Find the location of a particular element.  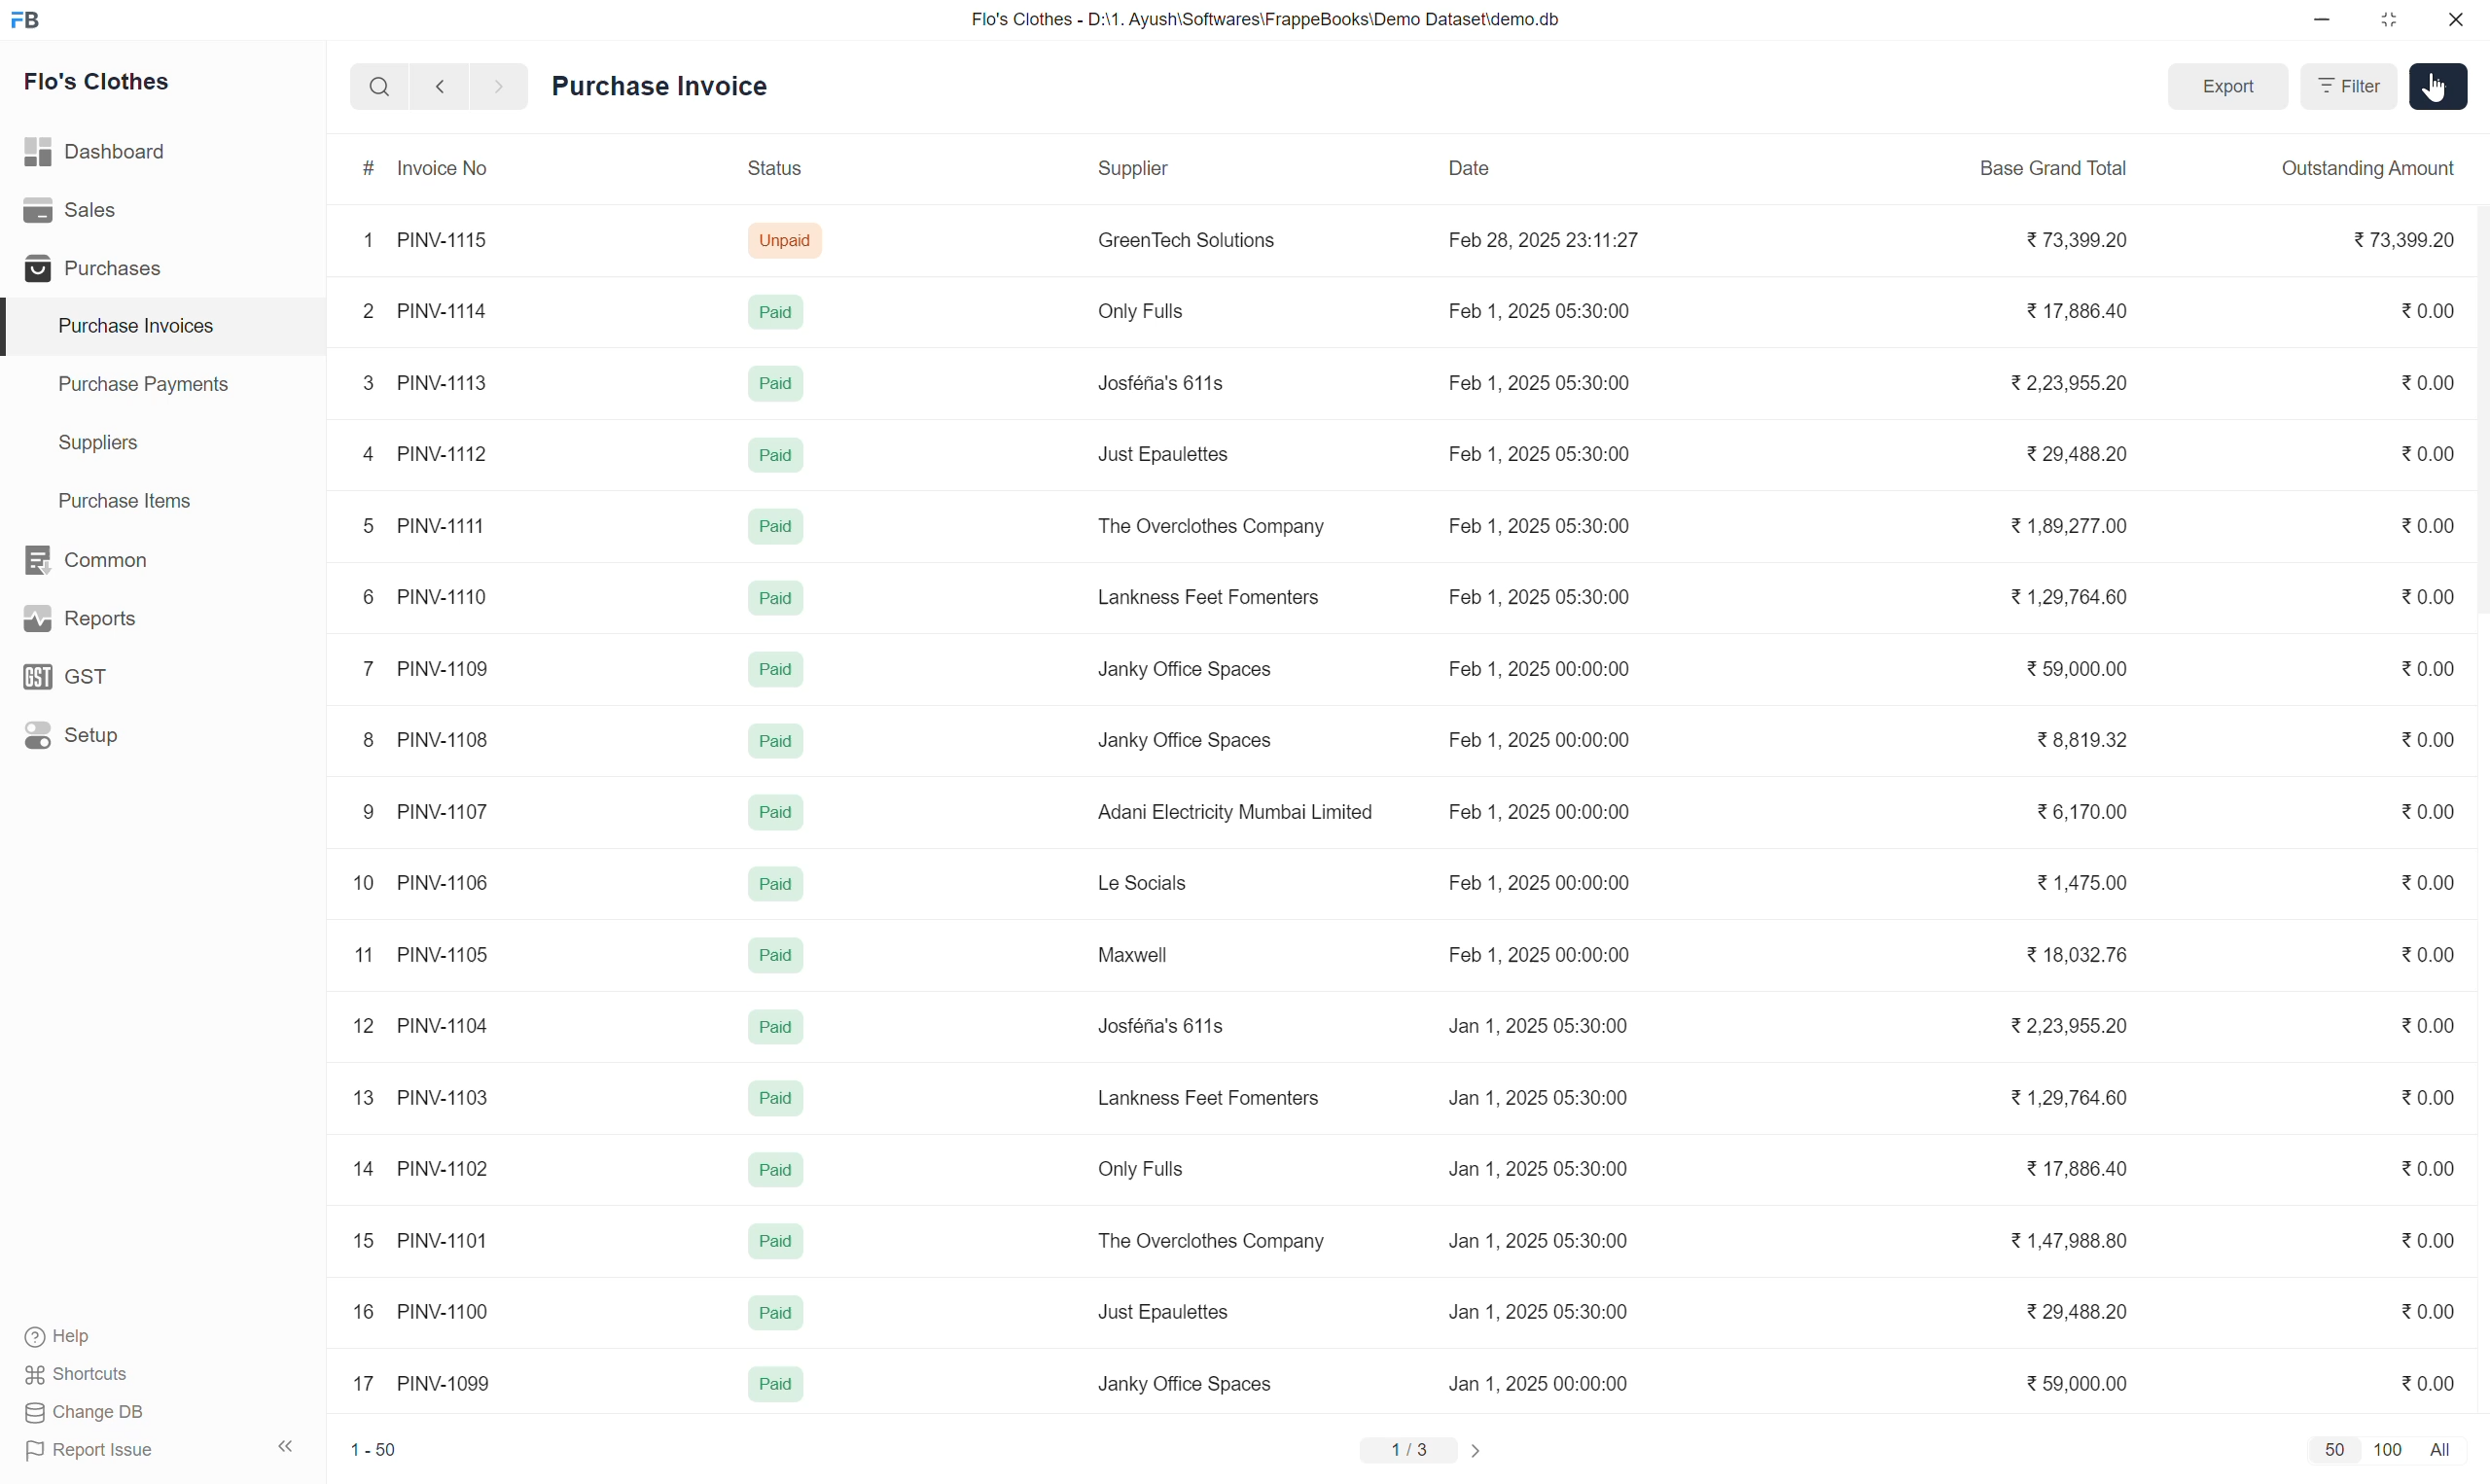

previous is located at coordinates (495, 85).